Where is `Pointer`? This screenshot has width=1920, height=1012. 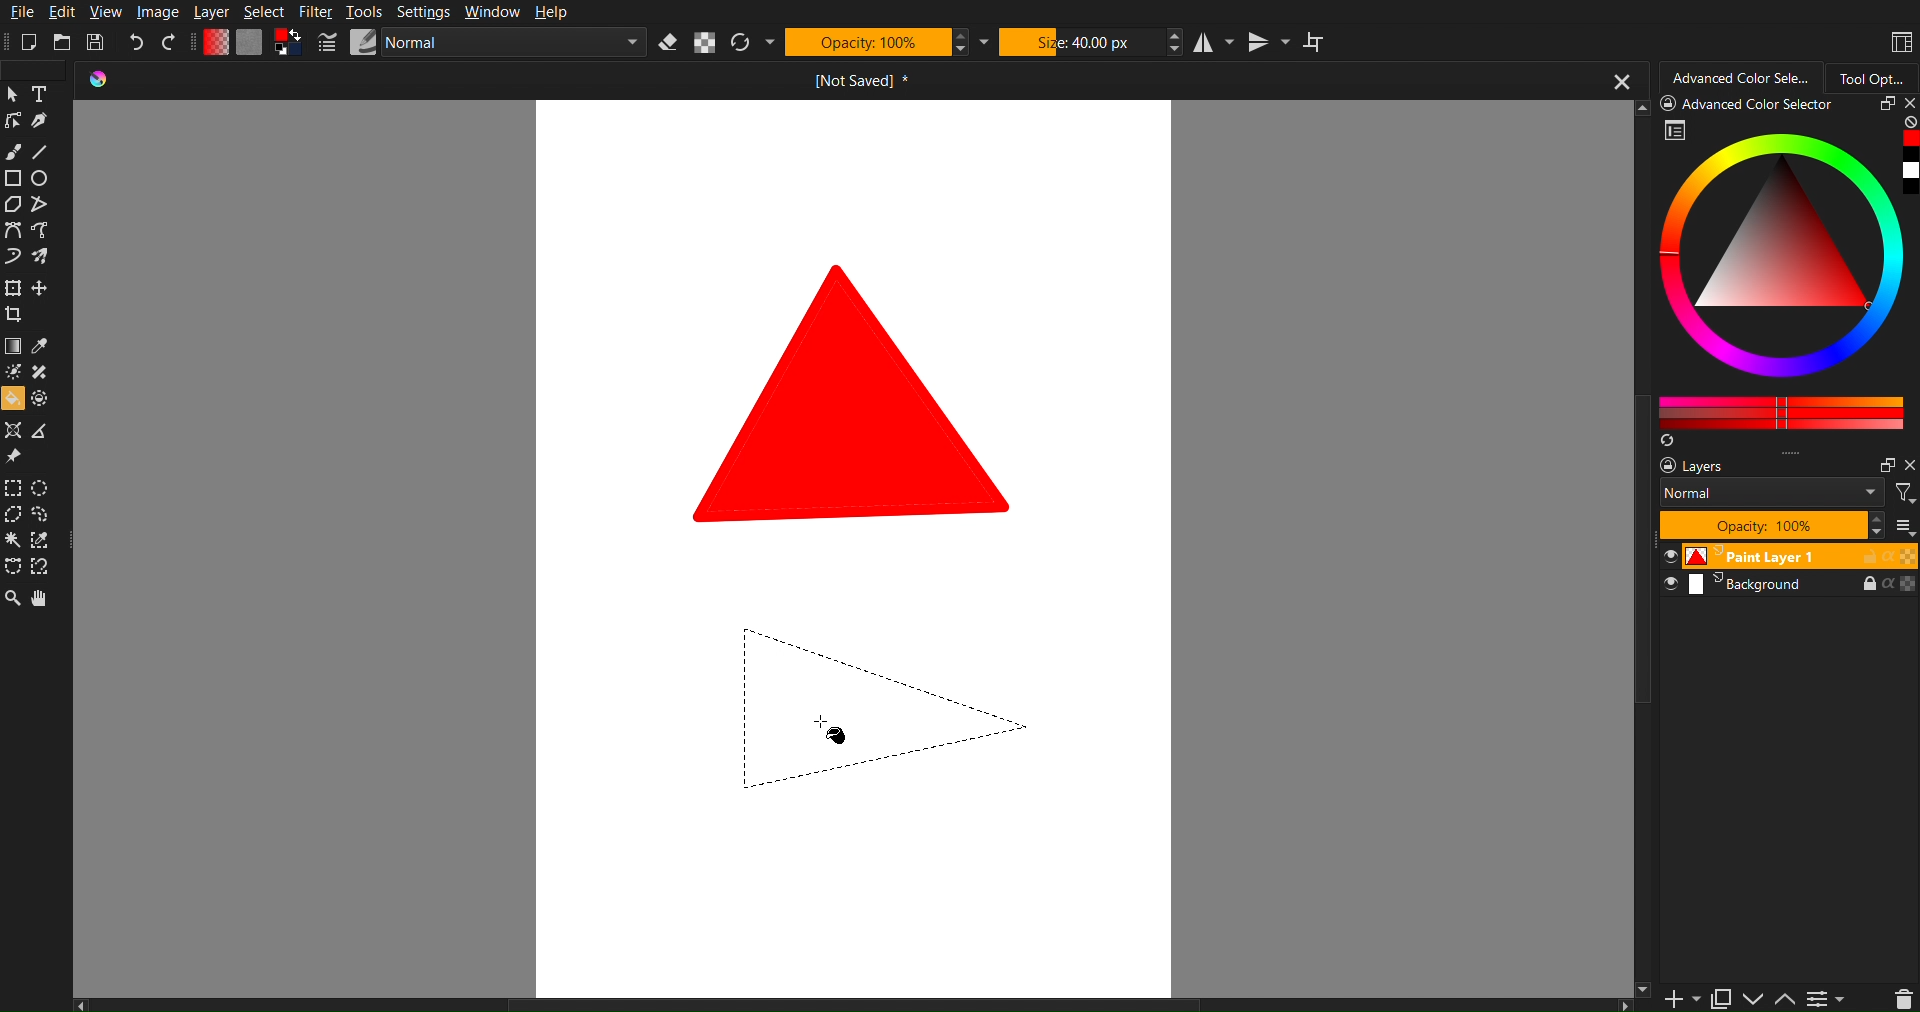 Pointer is located at coordinates (12, 93).